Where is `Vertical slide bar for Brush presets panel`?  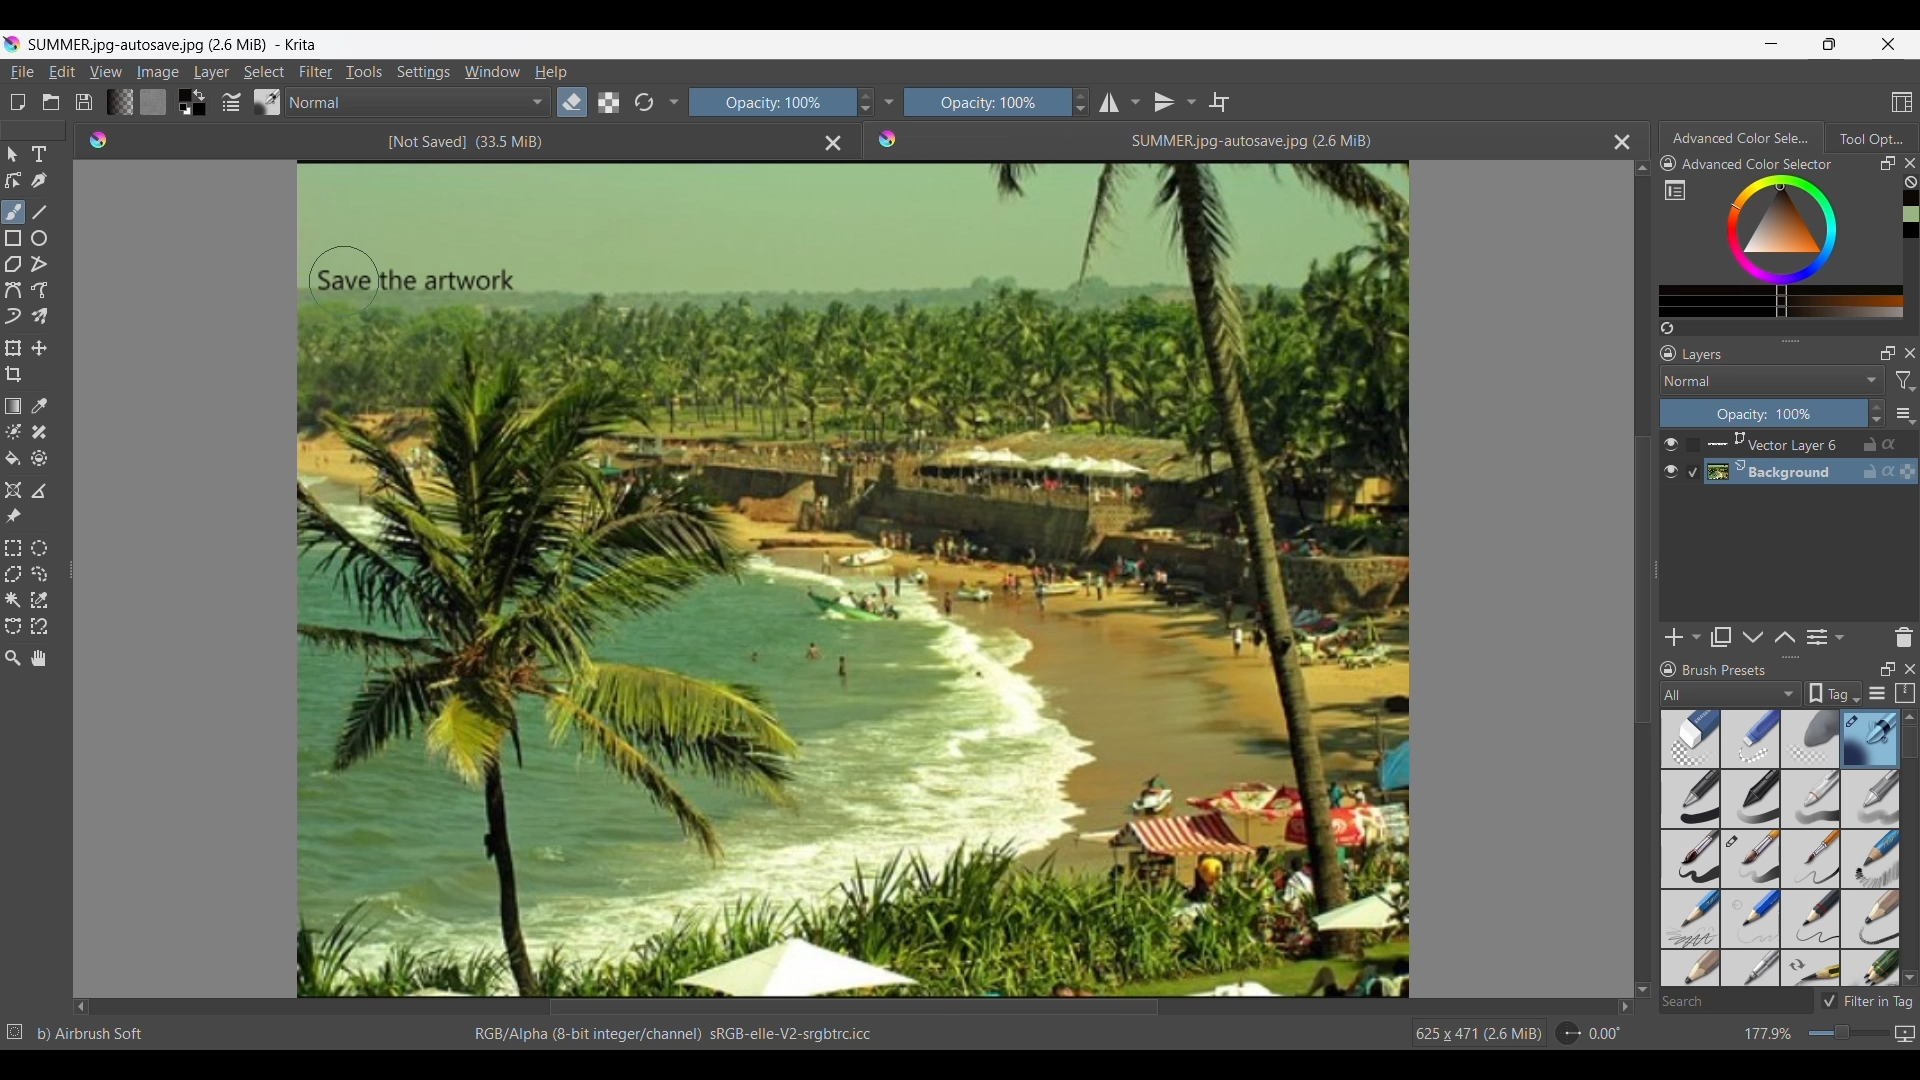 Vertical slide bar for Brush presets panel is located at coordinates (1909, 849).